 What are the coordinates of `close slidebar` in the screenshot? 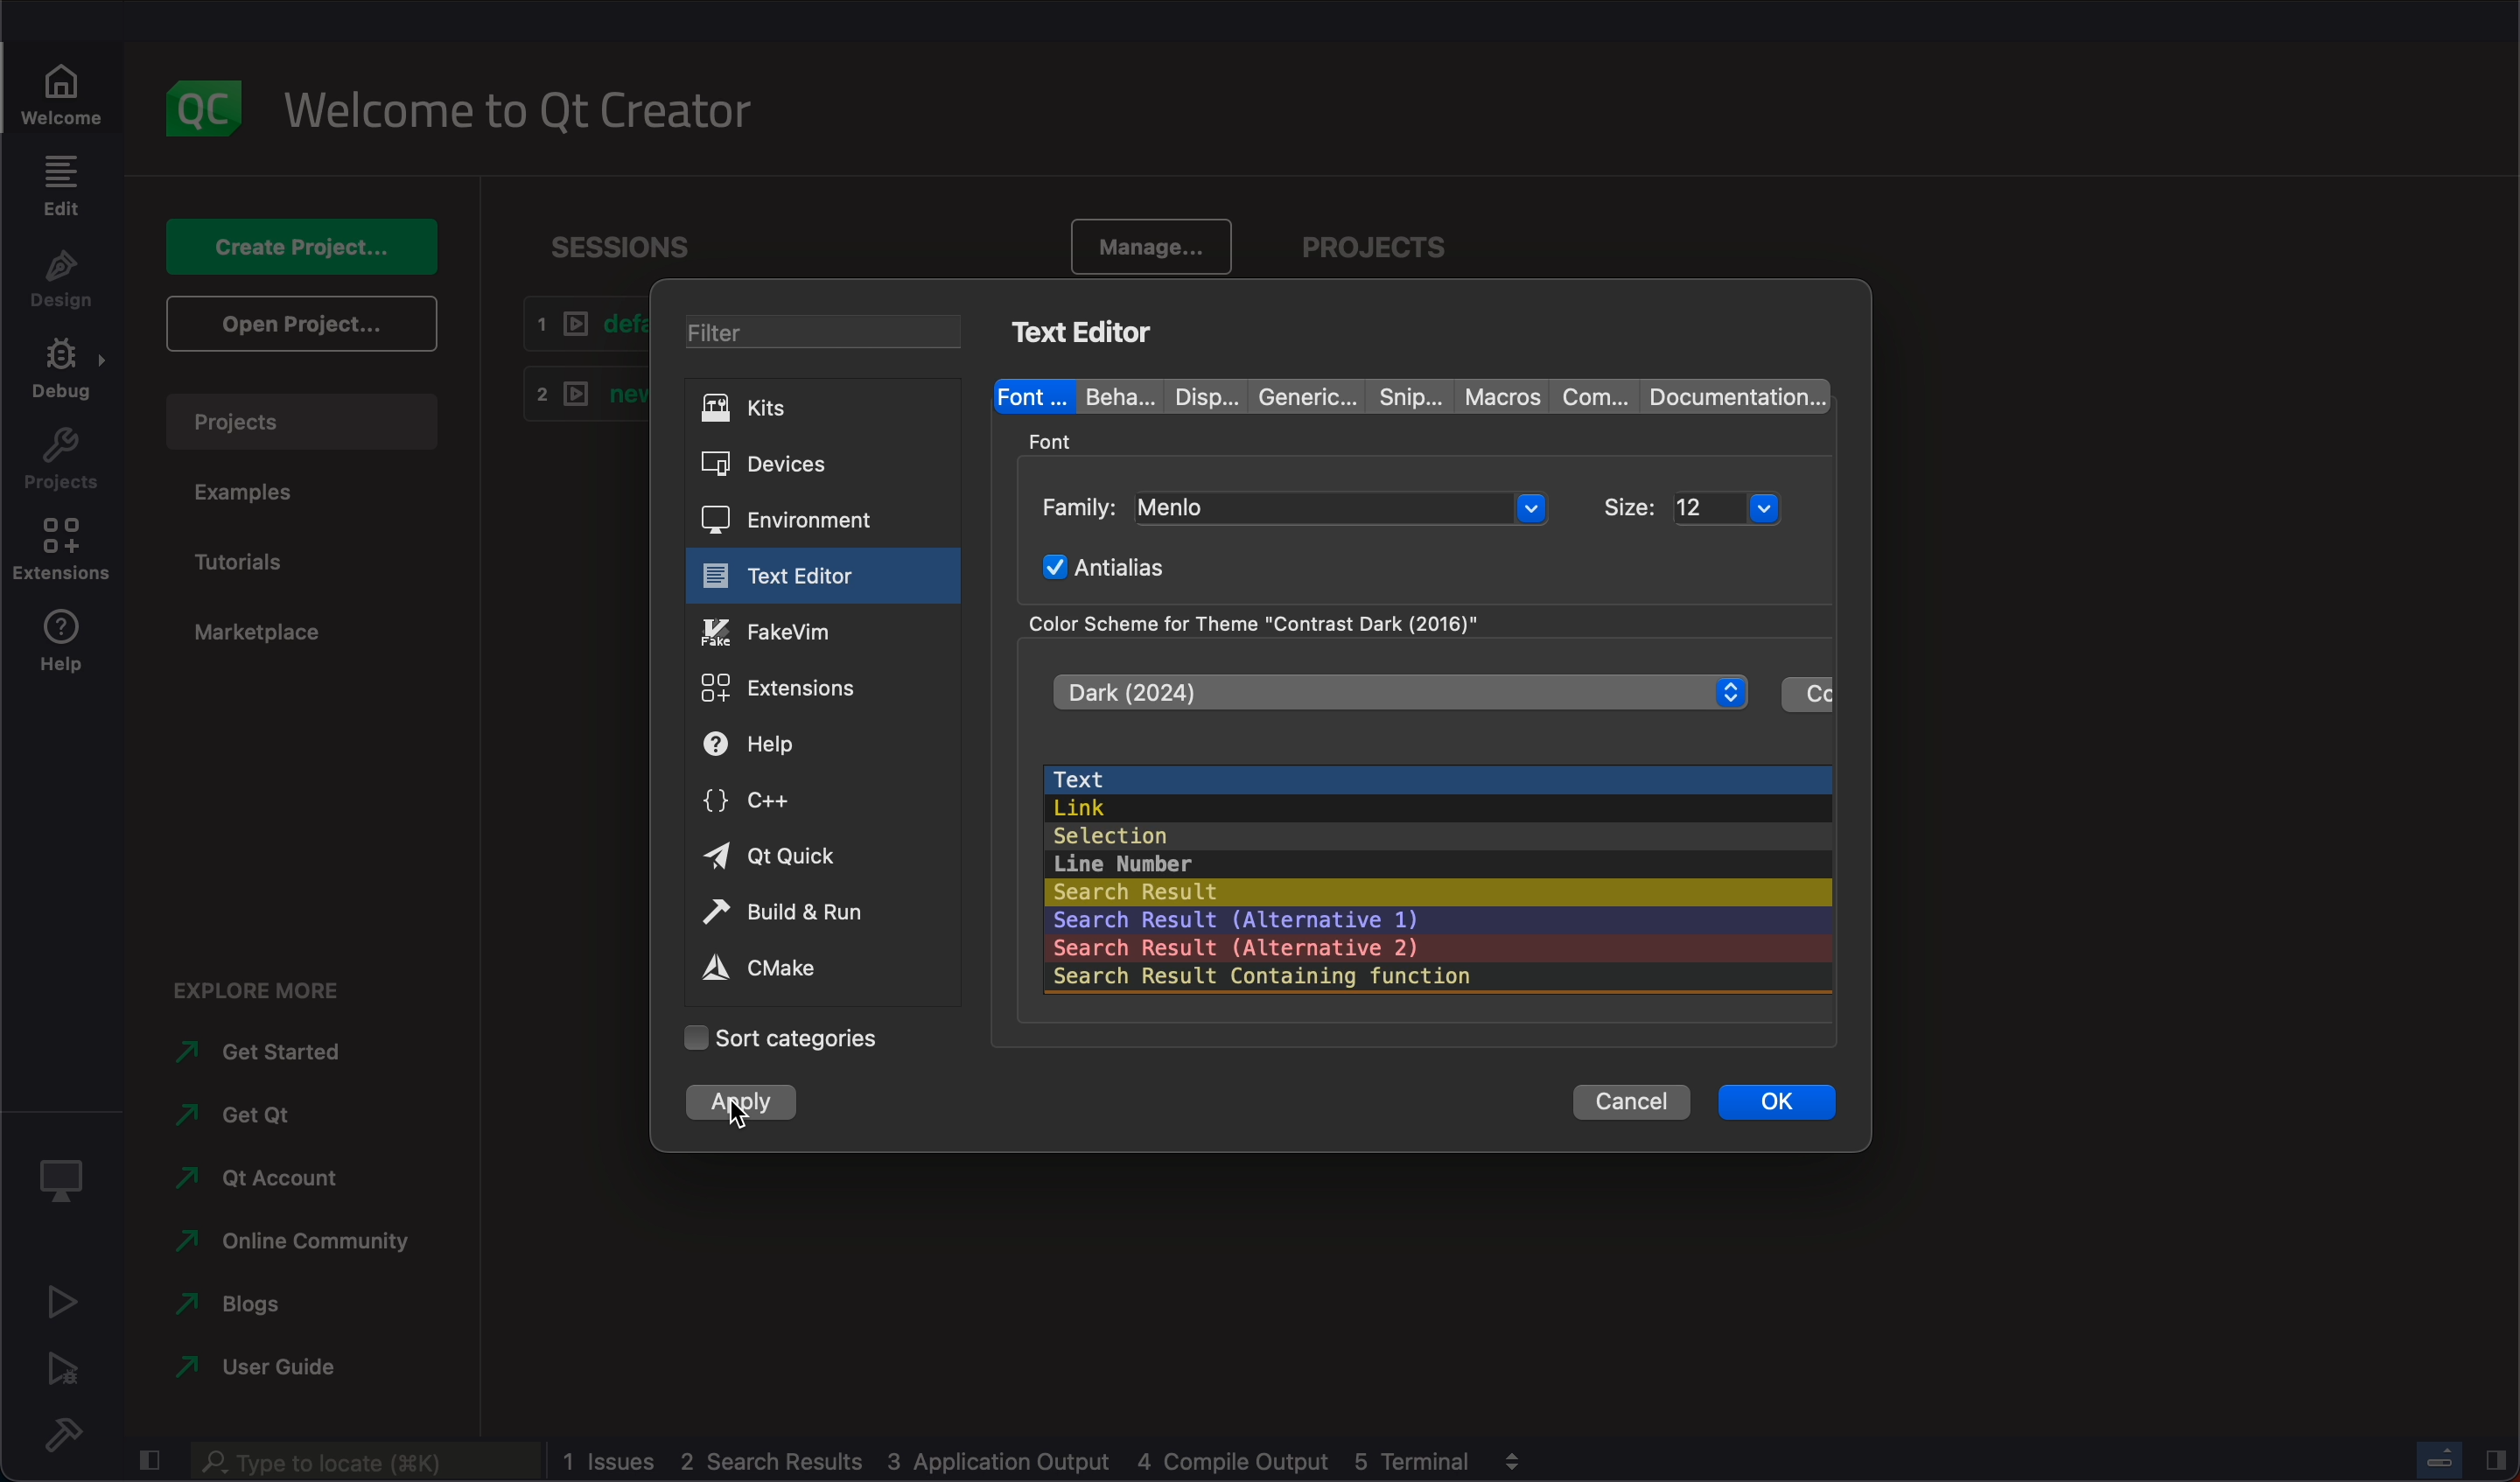 It's located at (147, 1464).